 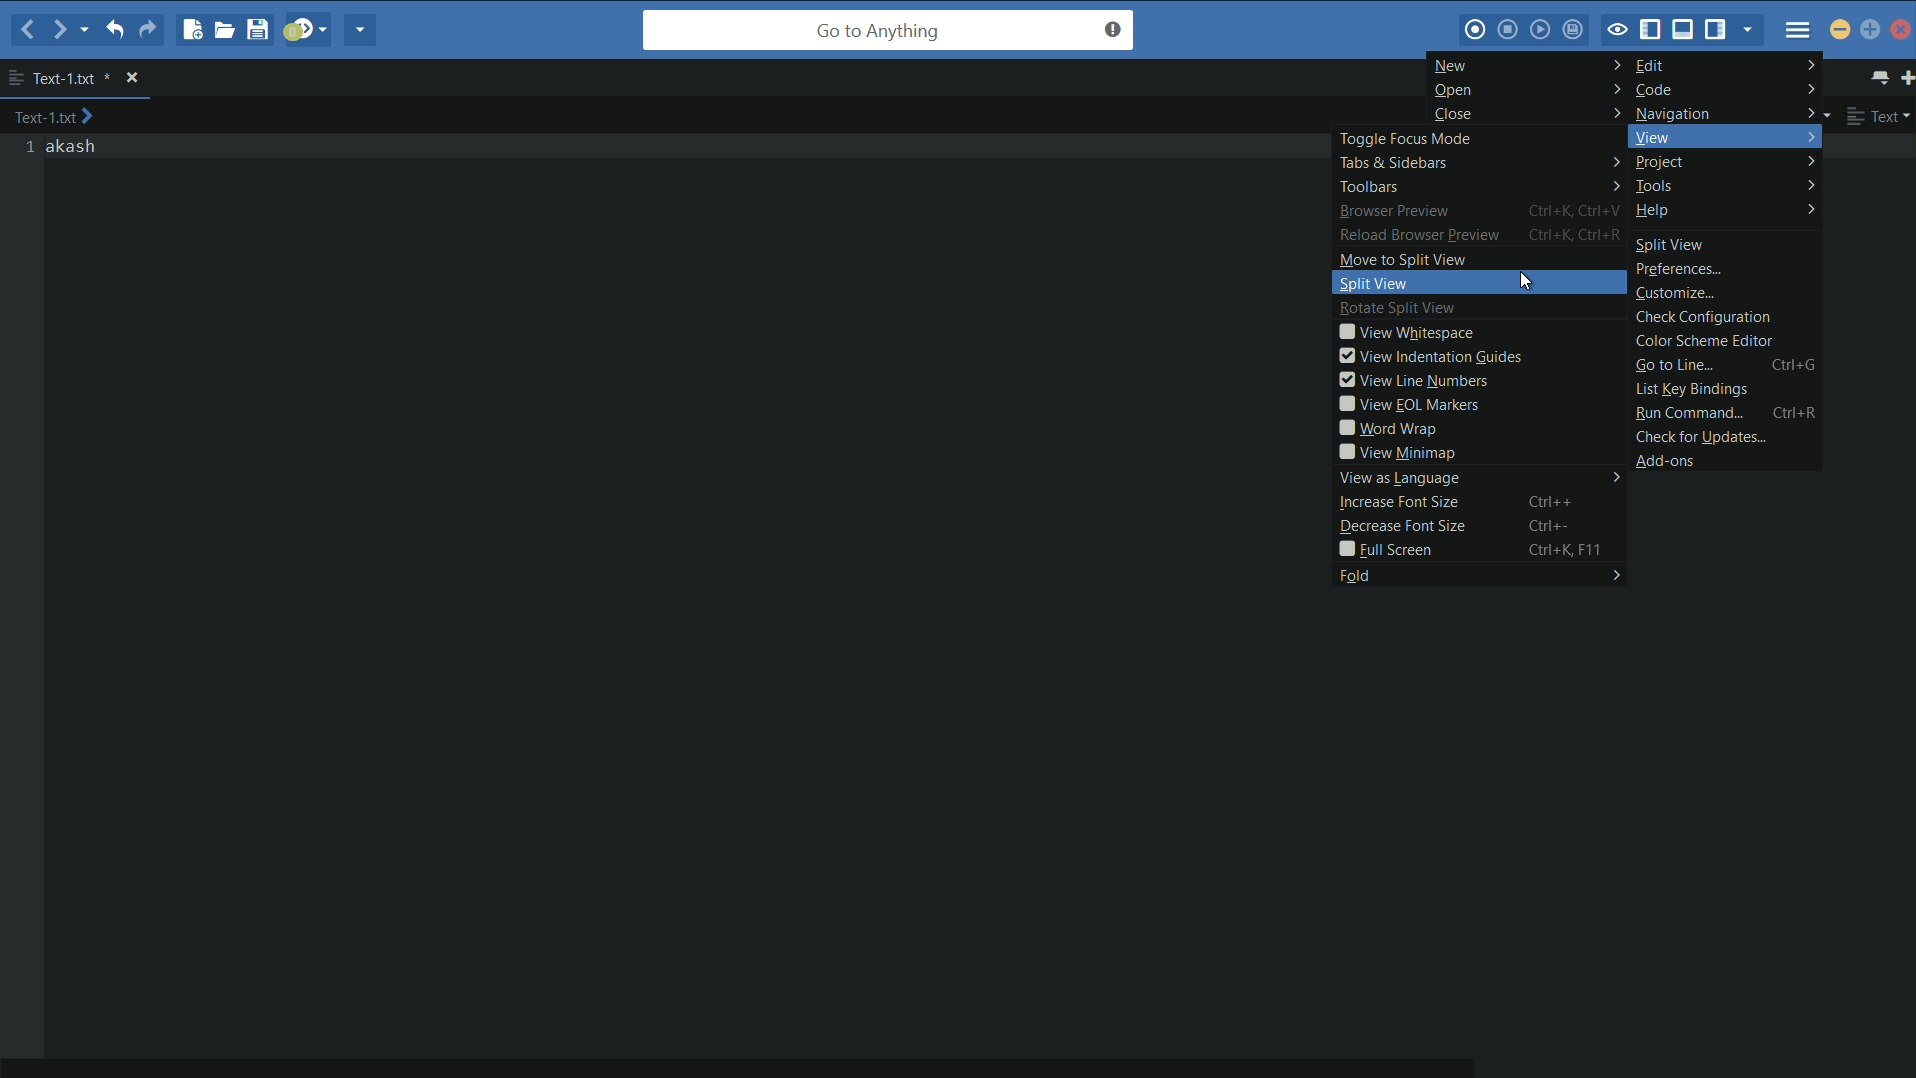 What do you see at coordinates (1481, 379) in the screenshot?
I see `view line numbers` at bounding box center [1481, 379].